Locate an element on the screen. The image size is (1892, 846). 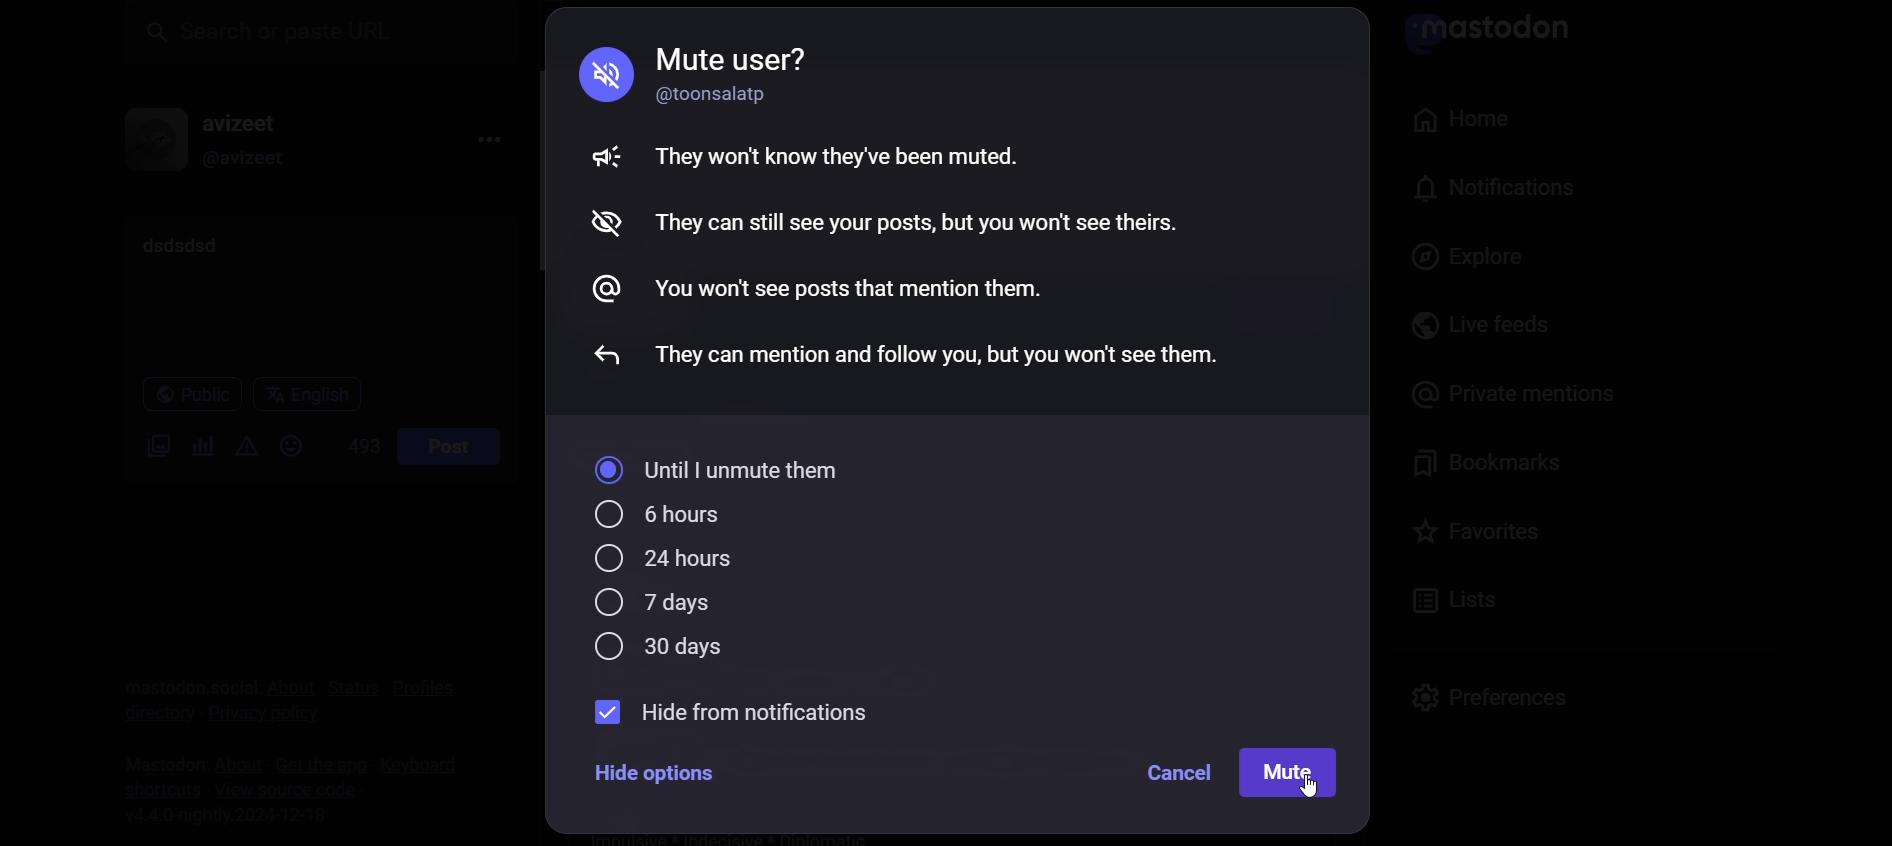
post is located at coordinates (449, 447).